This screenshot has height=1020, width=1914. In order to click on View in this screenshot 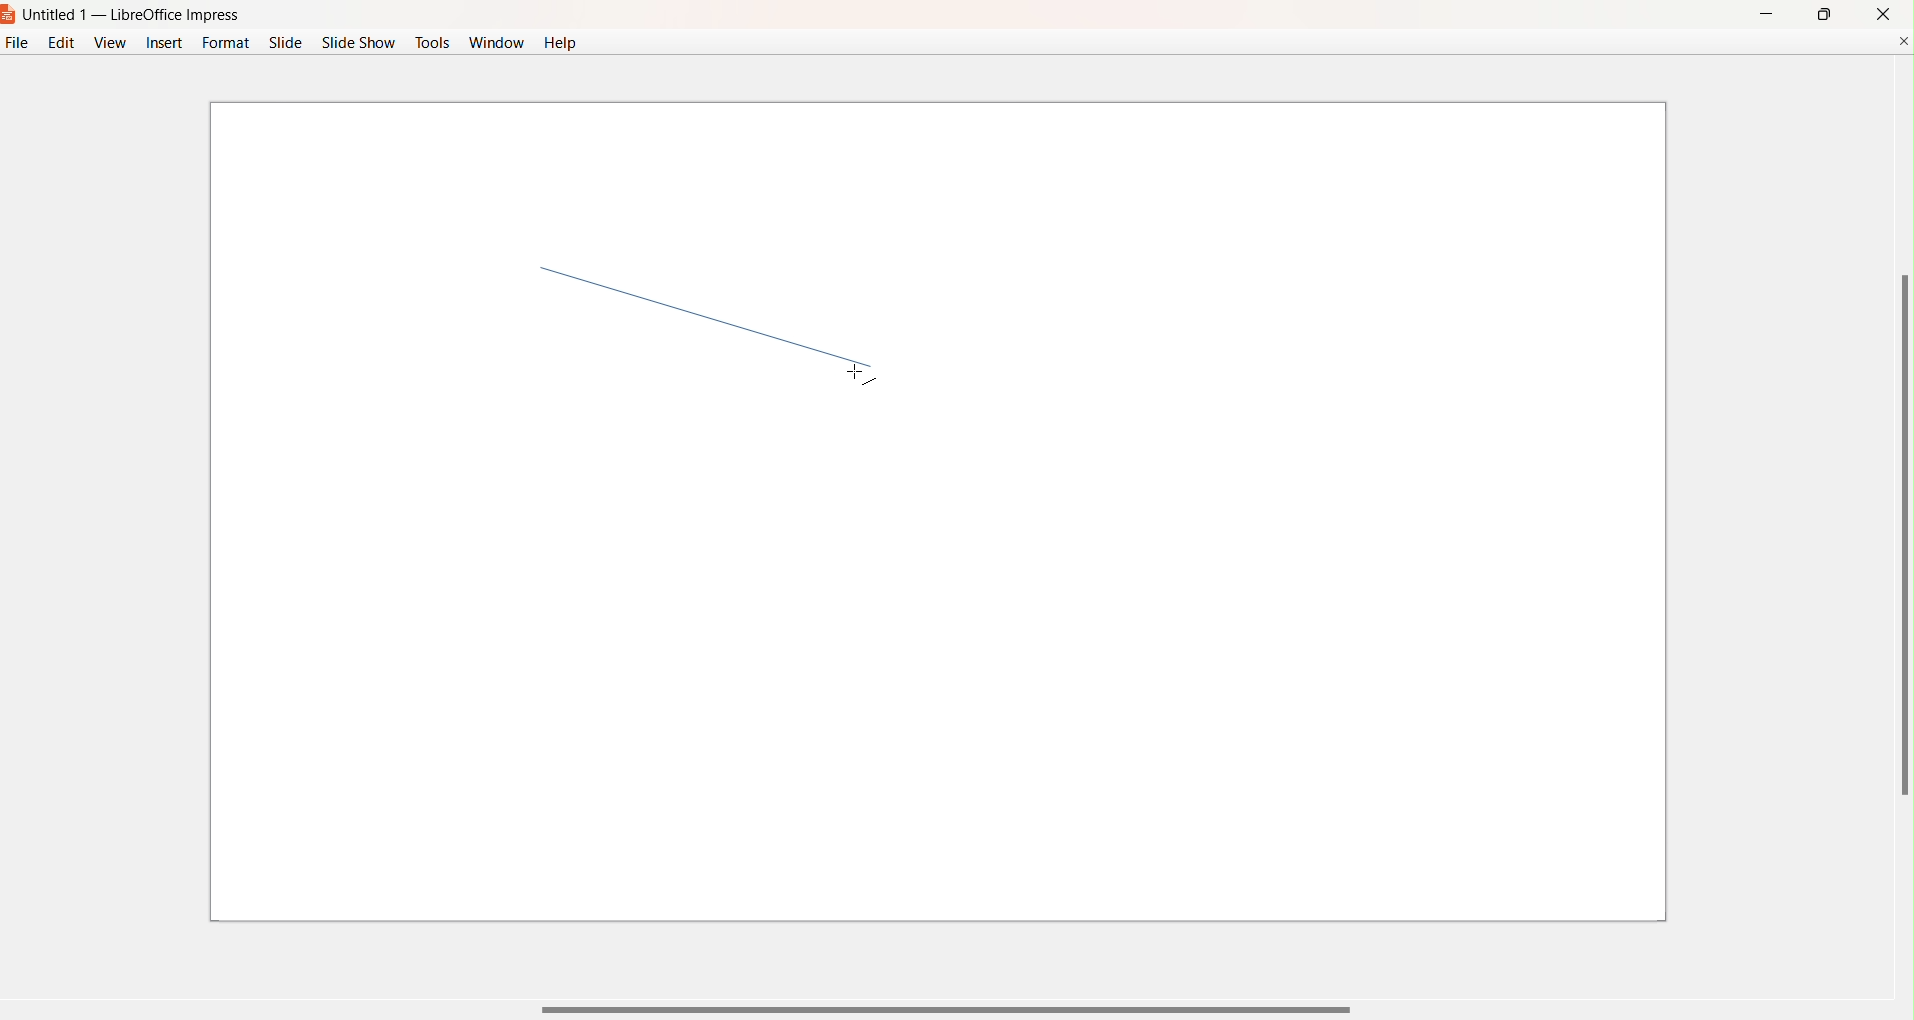, I will do `click(109, 42)`.